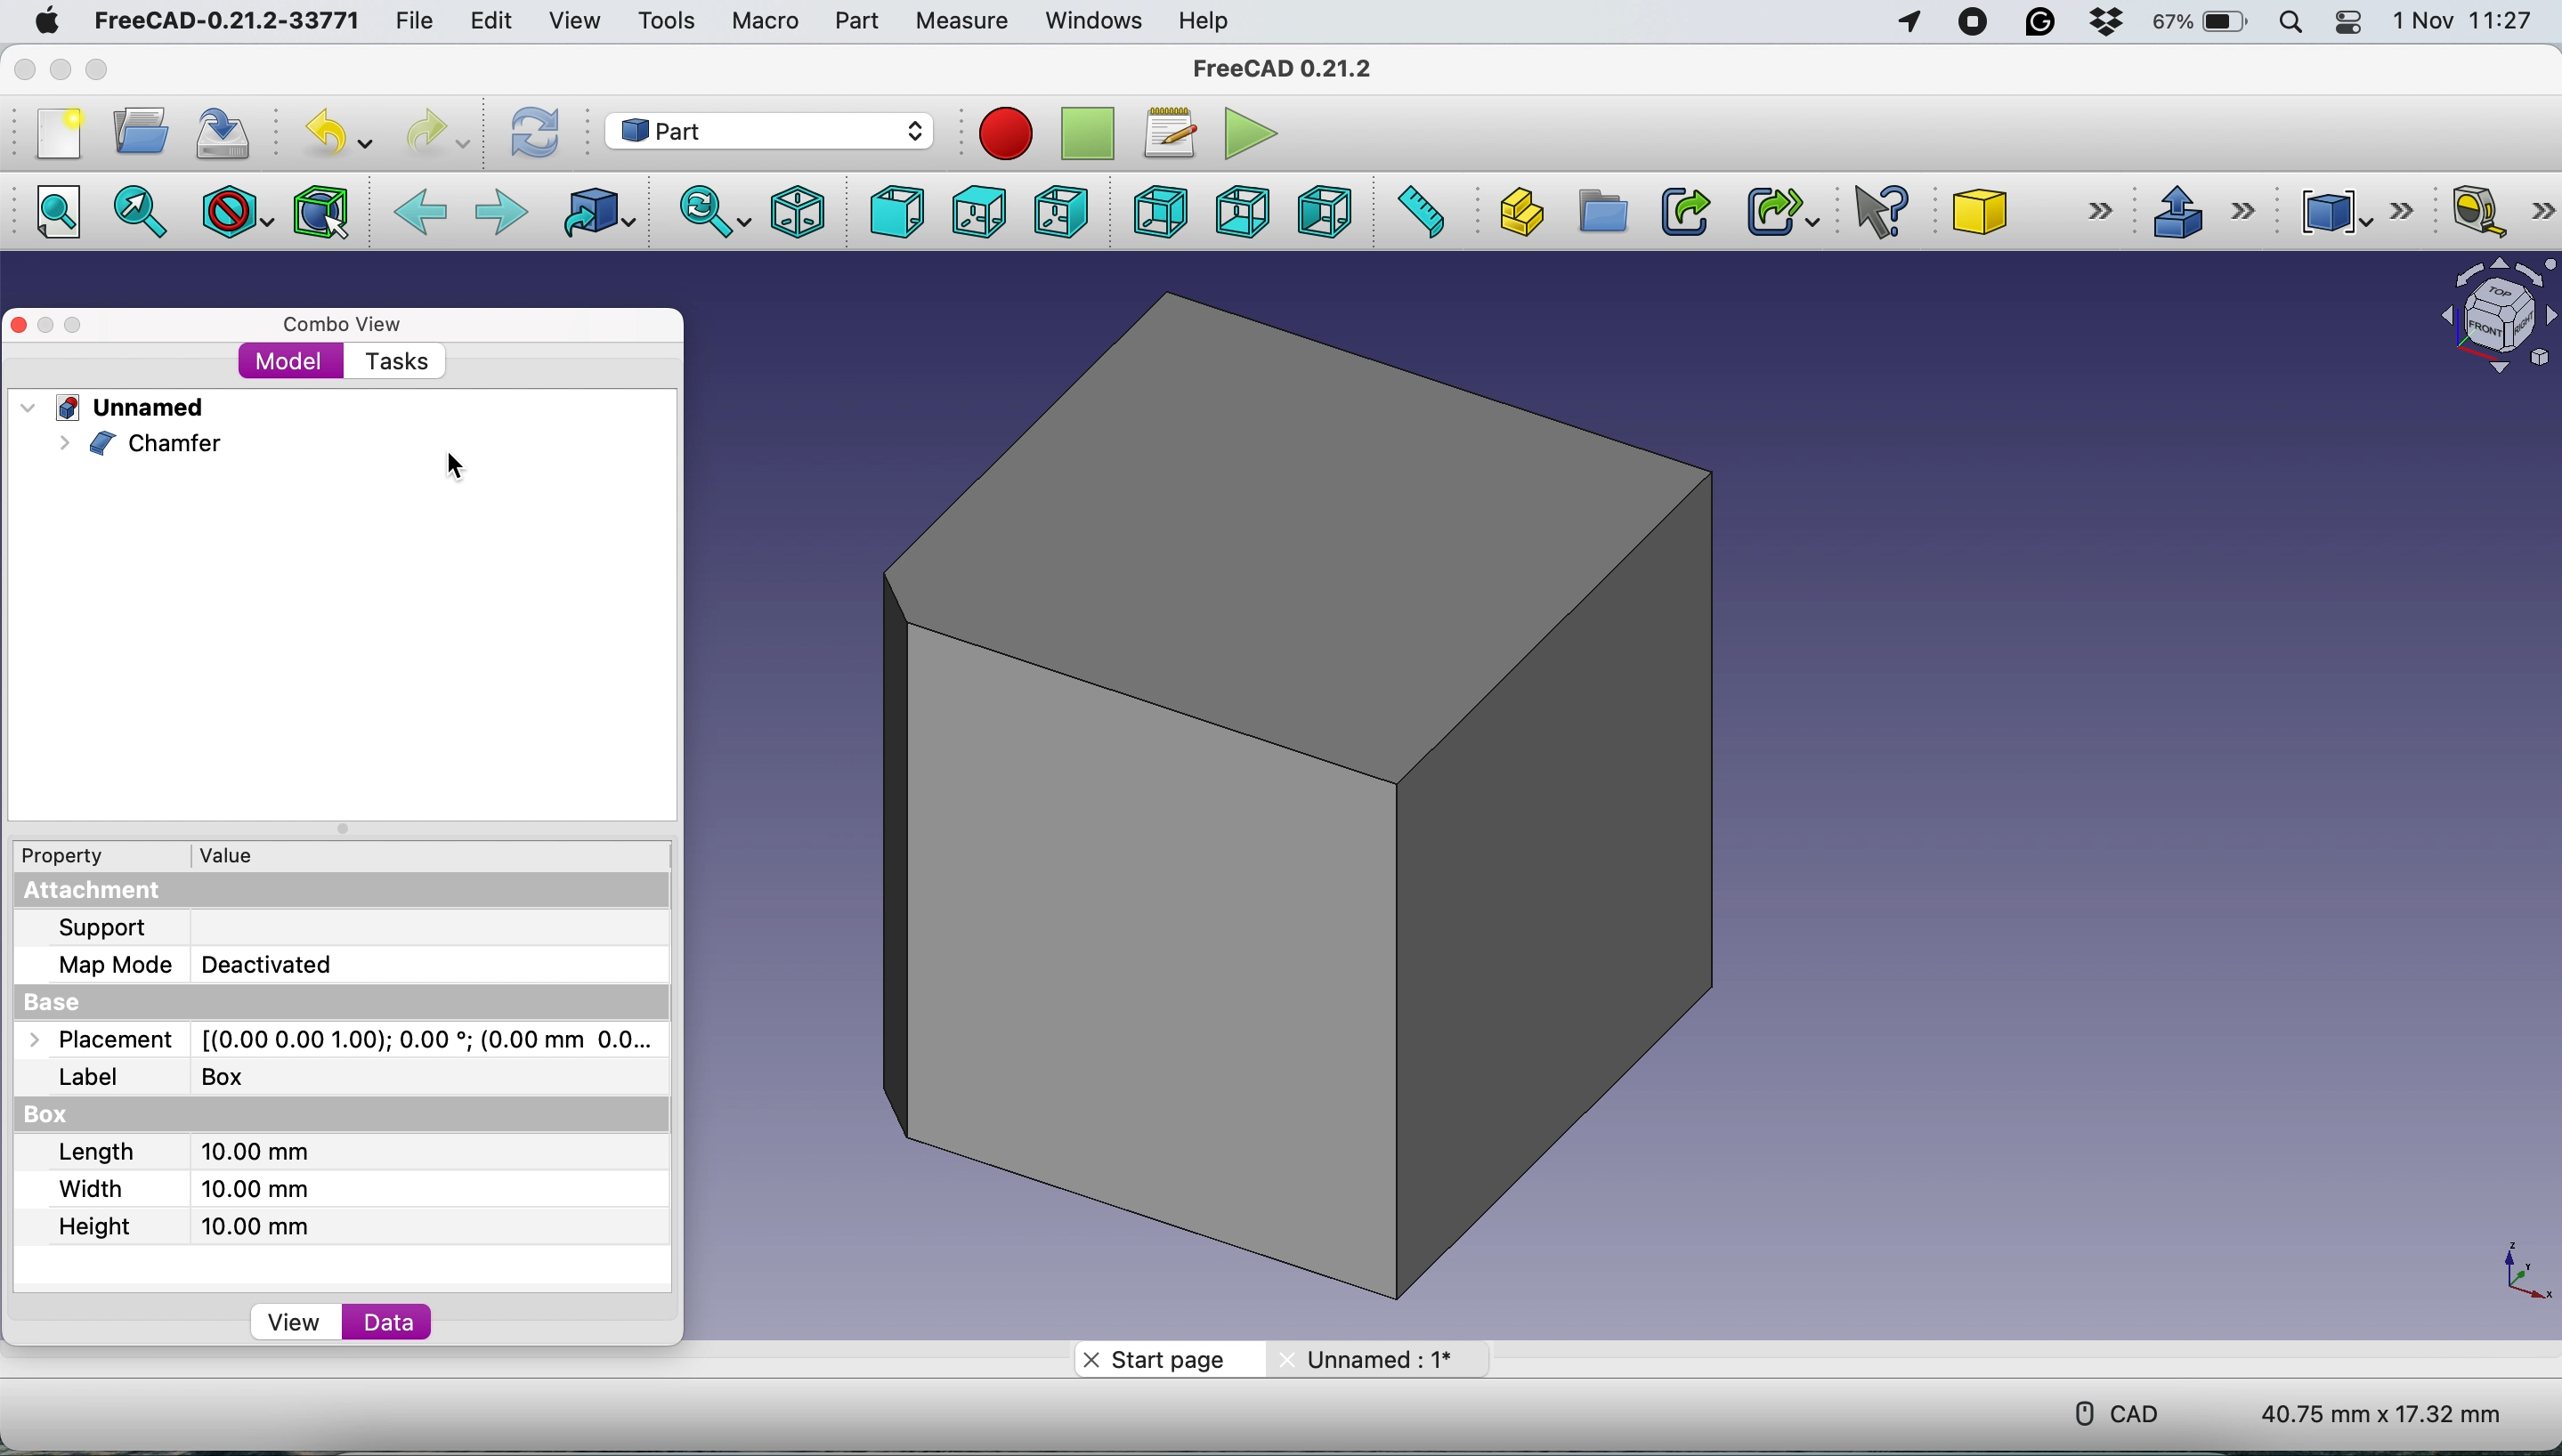 The width and height of the screenshot is (2562, 1456). I want to click on tasks, so click(399, 359).